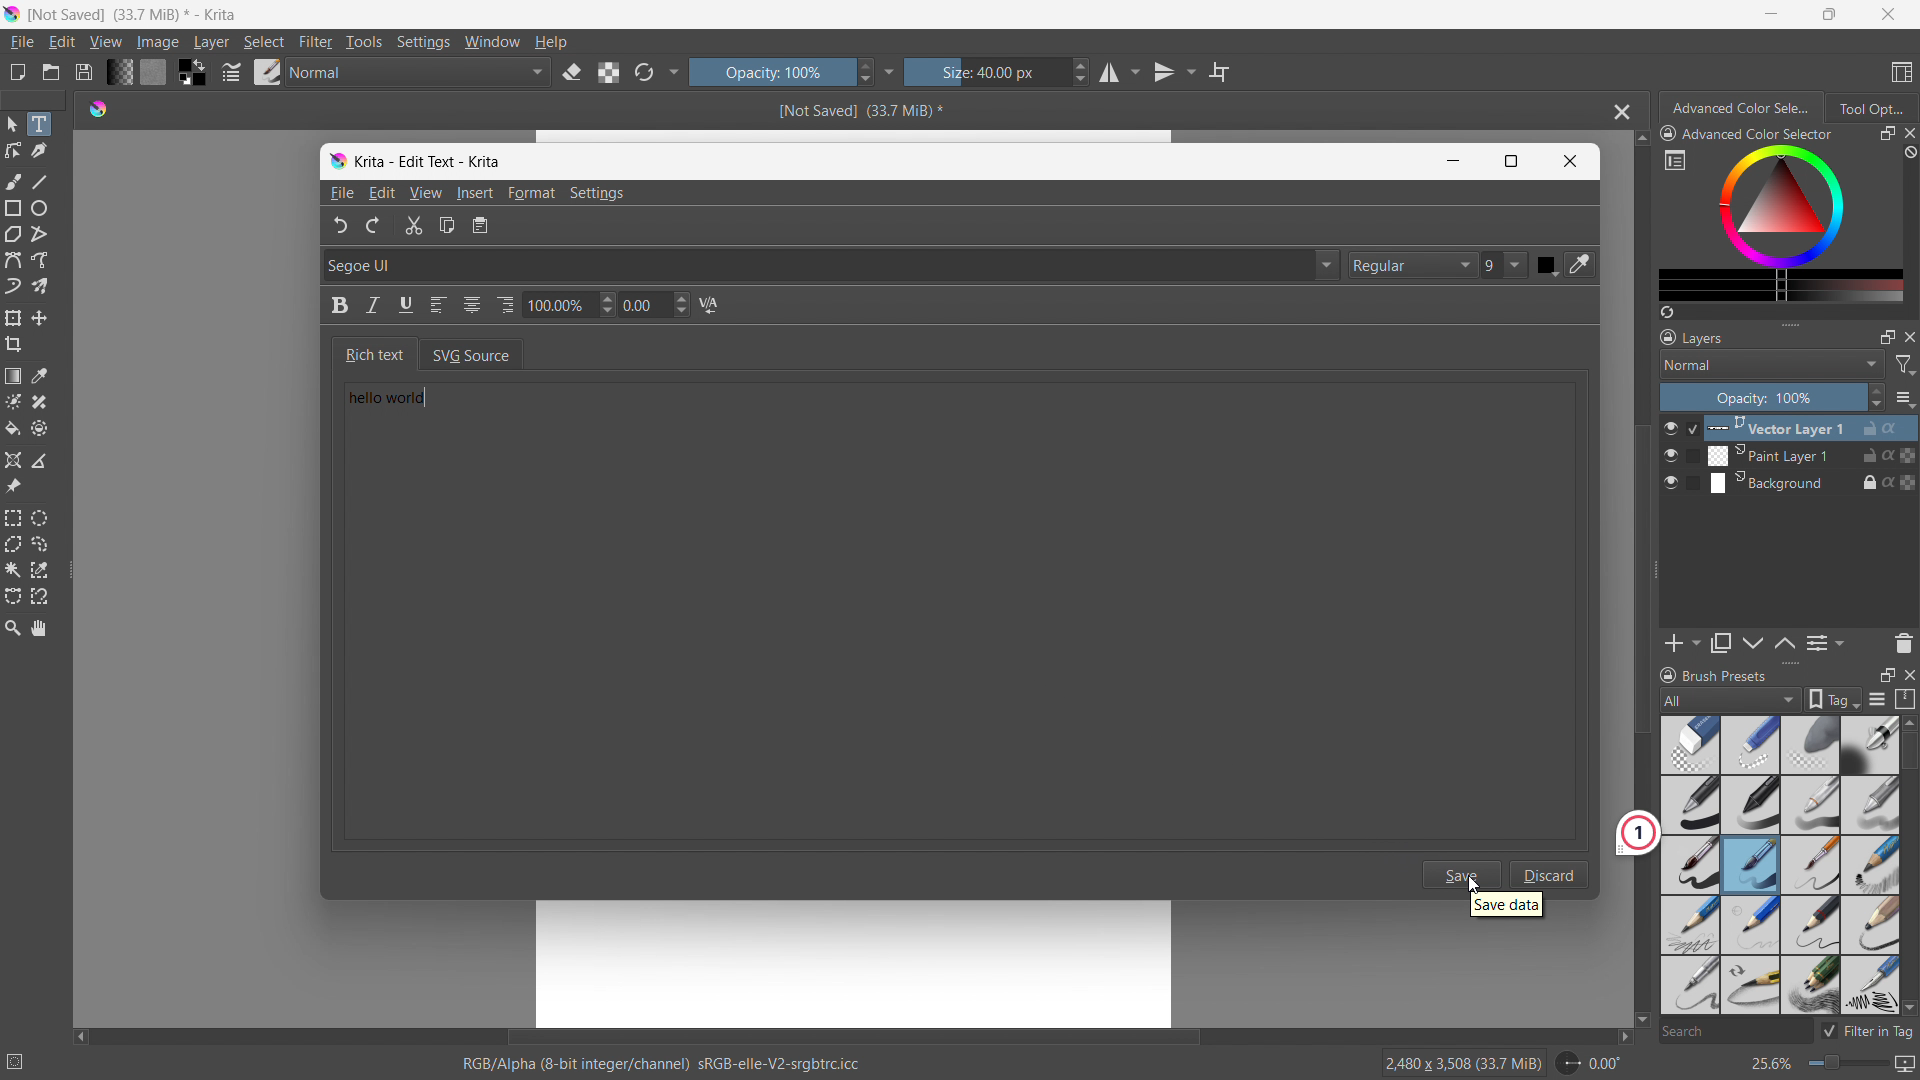 The height and width of the screenshot is (1080, 1920). What do you see at coordinates (1886, 134) in the screenshot?
I see `maximize` at bounding box center [1886, 134].